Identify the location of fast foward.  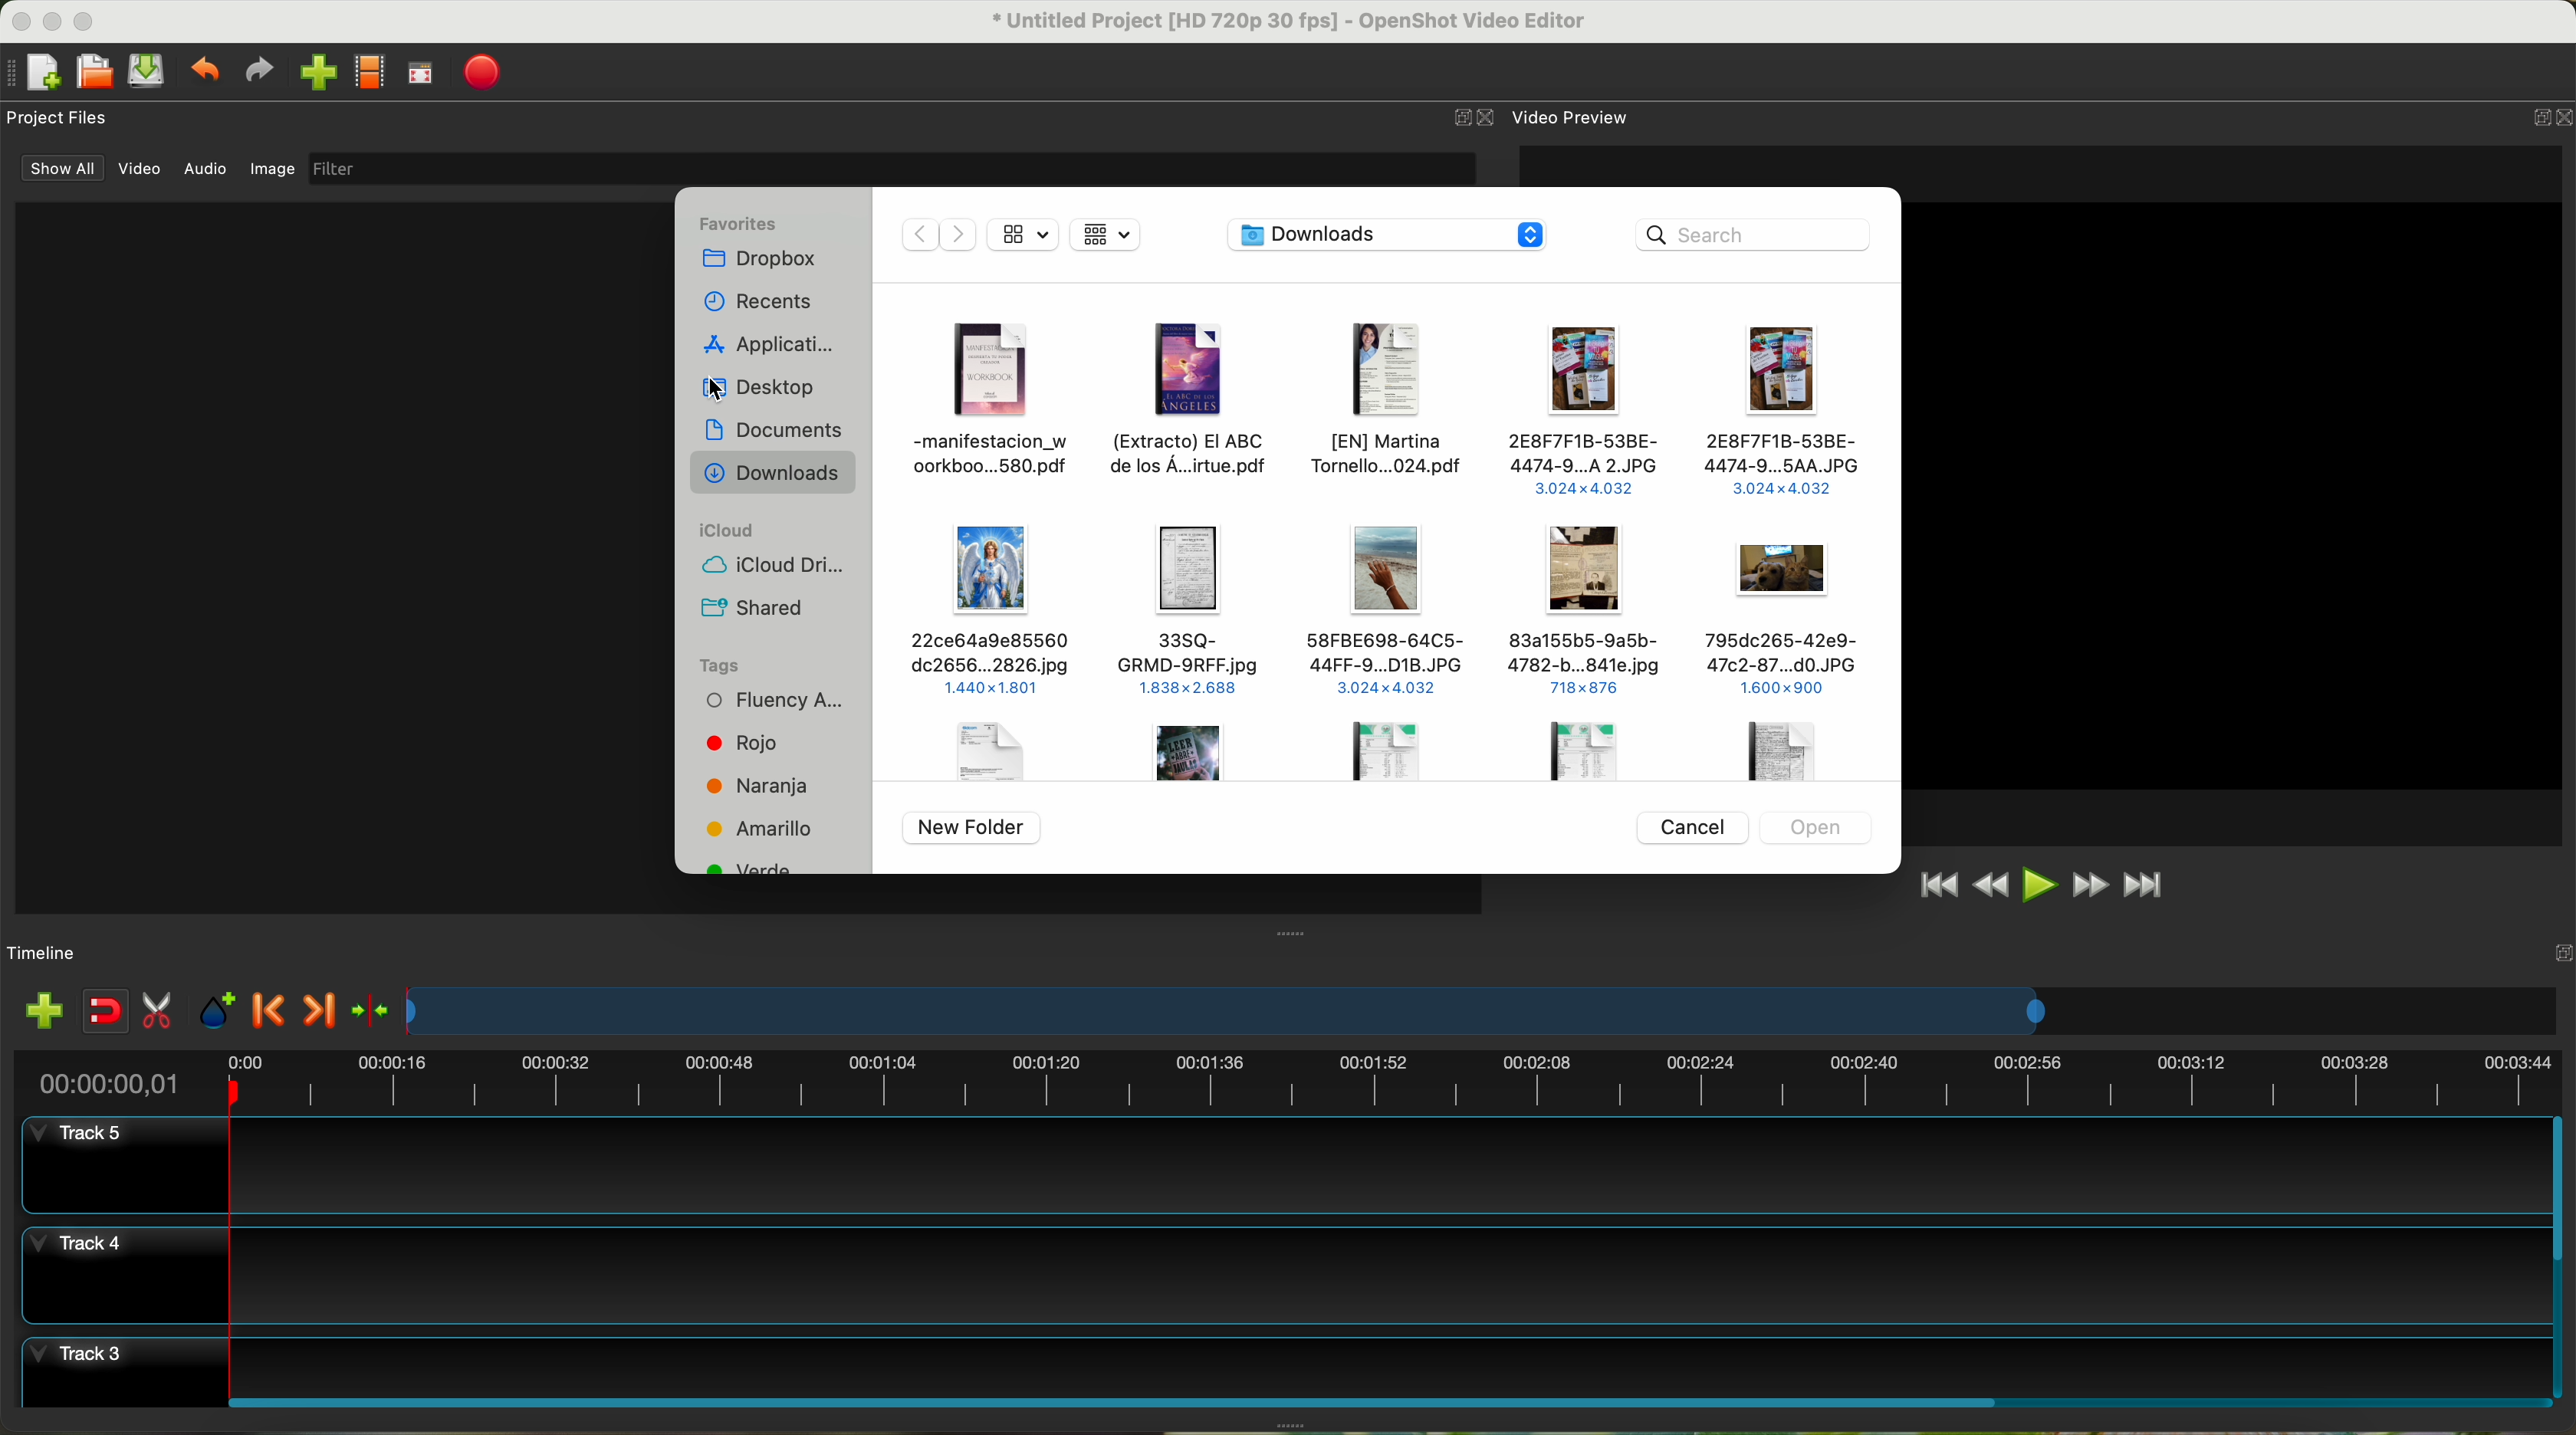
(2090, 885).